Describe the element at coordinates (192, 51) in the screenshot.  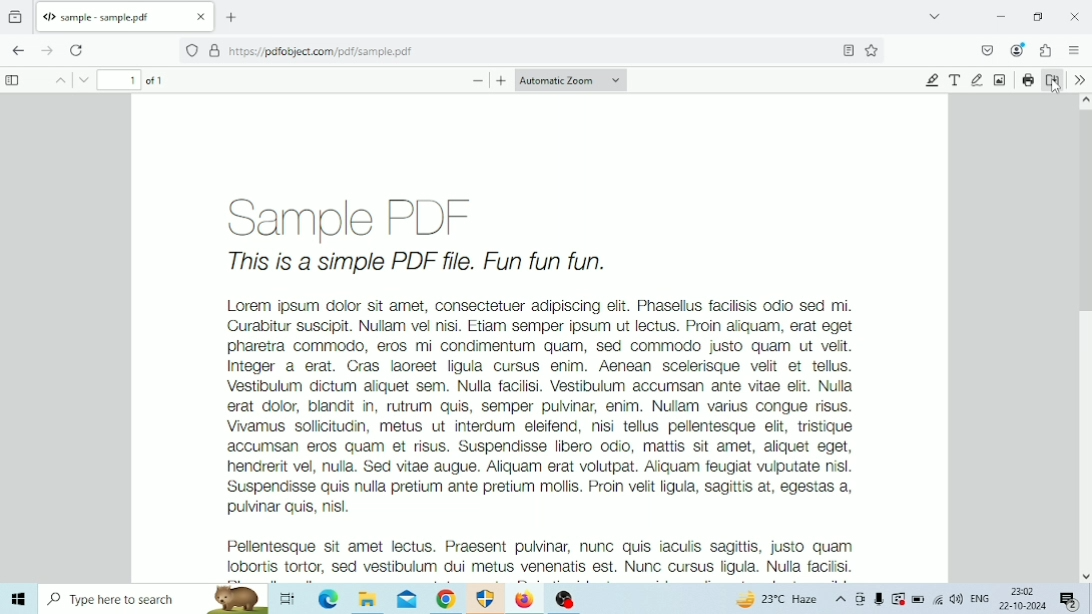
I see `No trackers known to Firefox were detected on this page` at that location.